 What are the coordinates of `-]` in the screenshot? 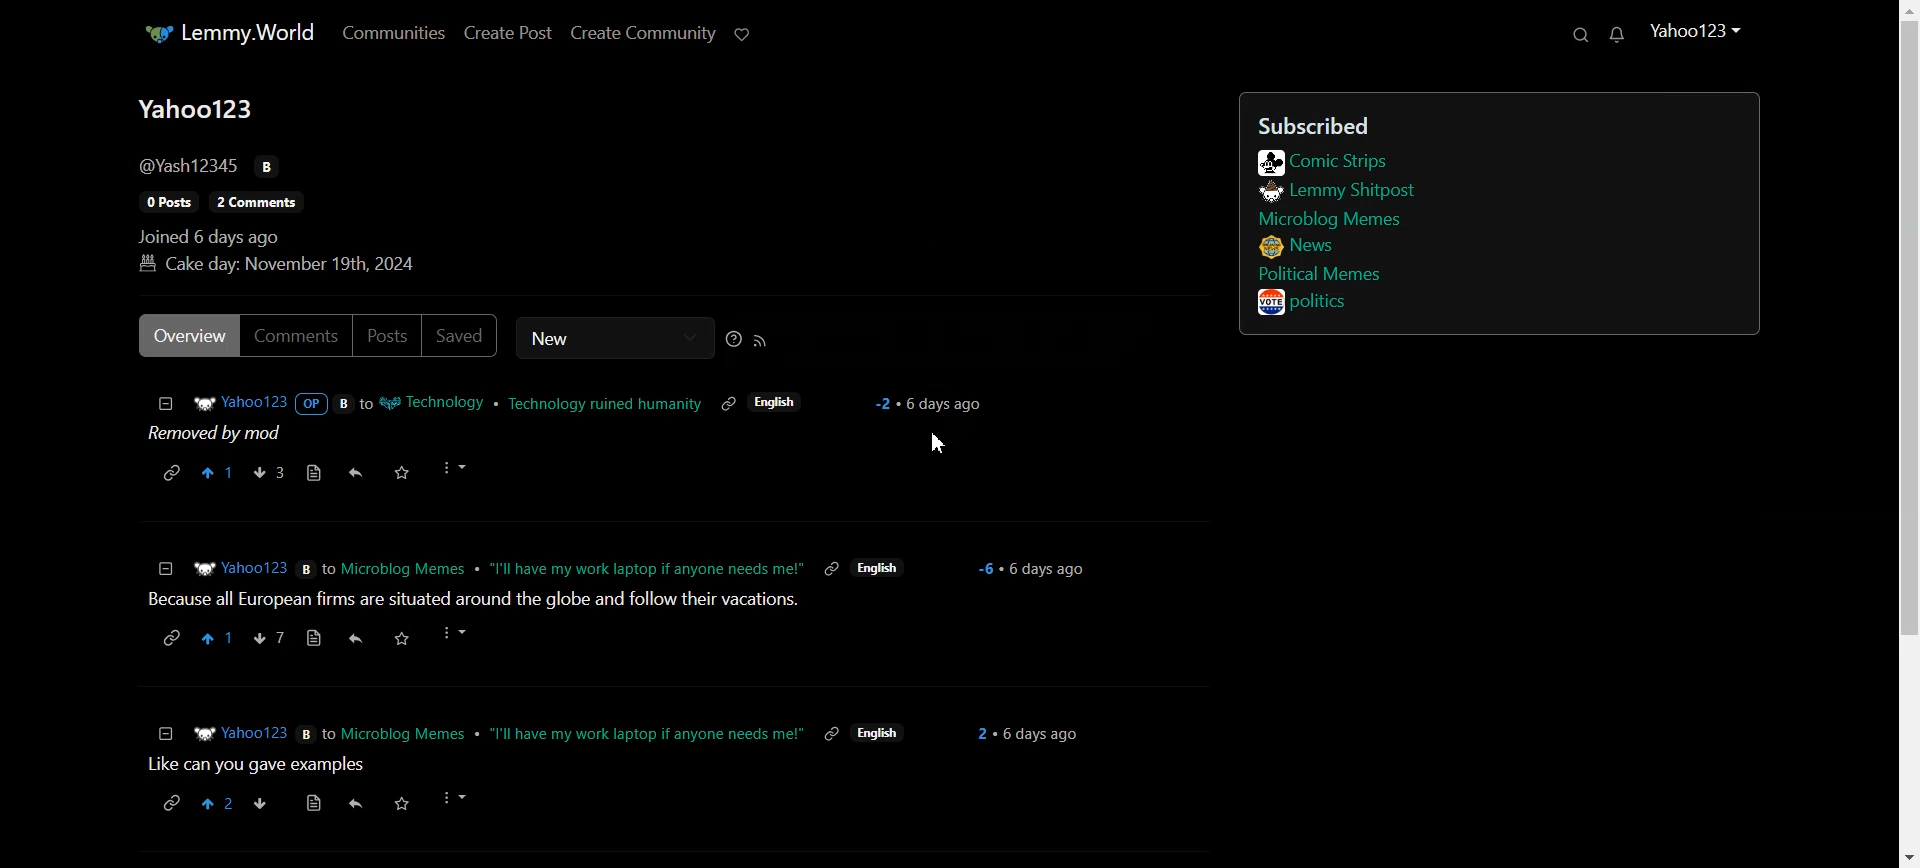 It's located at (167, 569).